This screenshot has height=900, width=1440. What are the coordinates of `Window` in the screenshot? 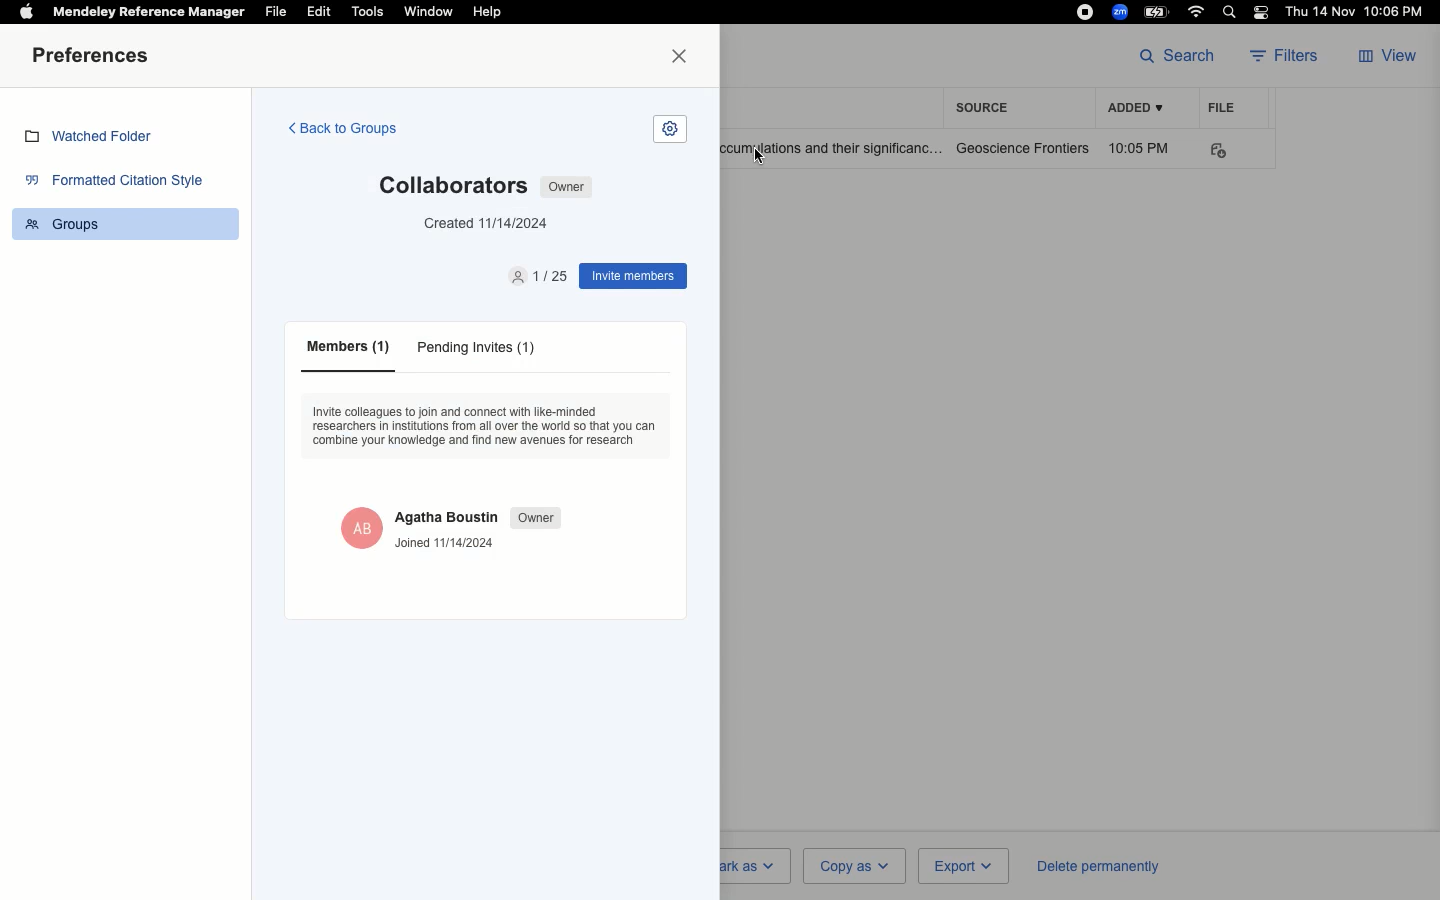 It's located at (427, 12).